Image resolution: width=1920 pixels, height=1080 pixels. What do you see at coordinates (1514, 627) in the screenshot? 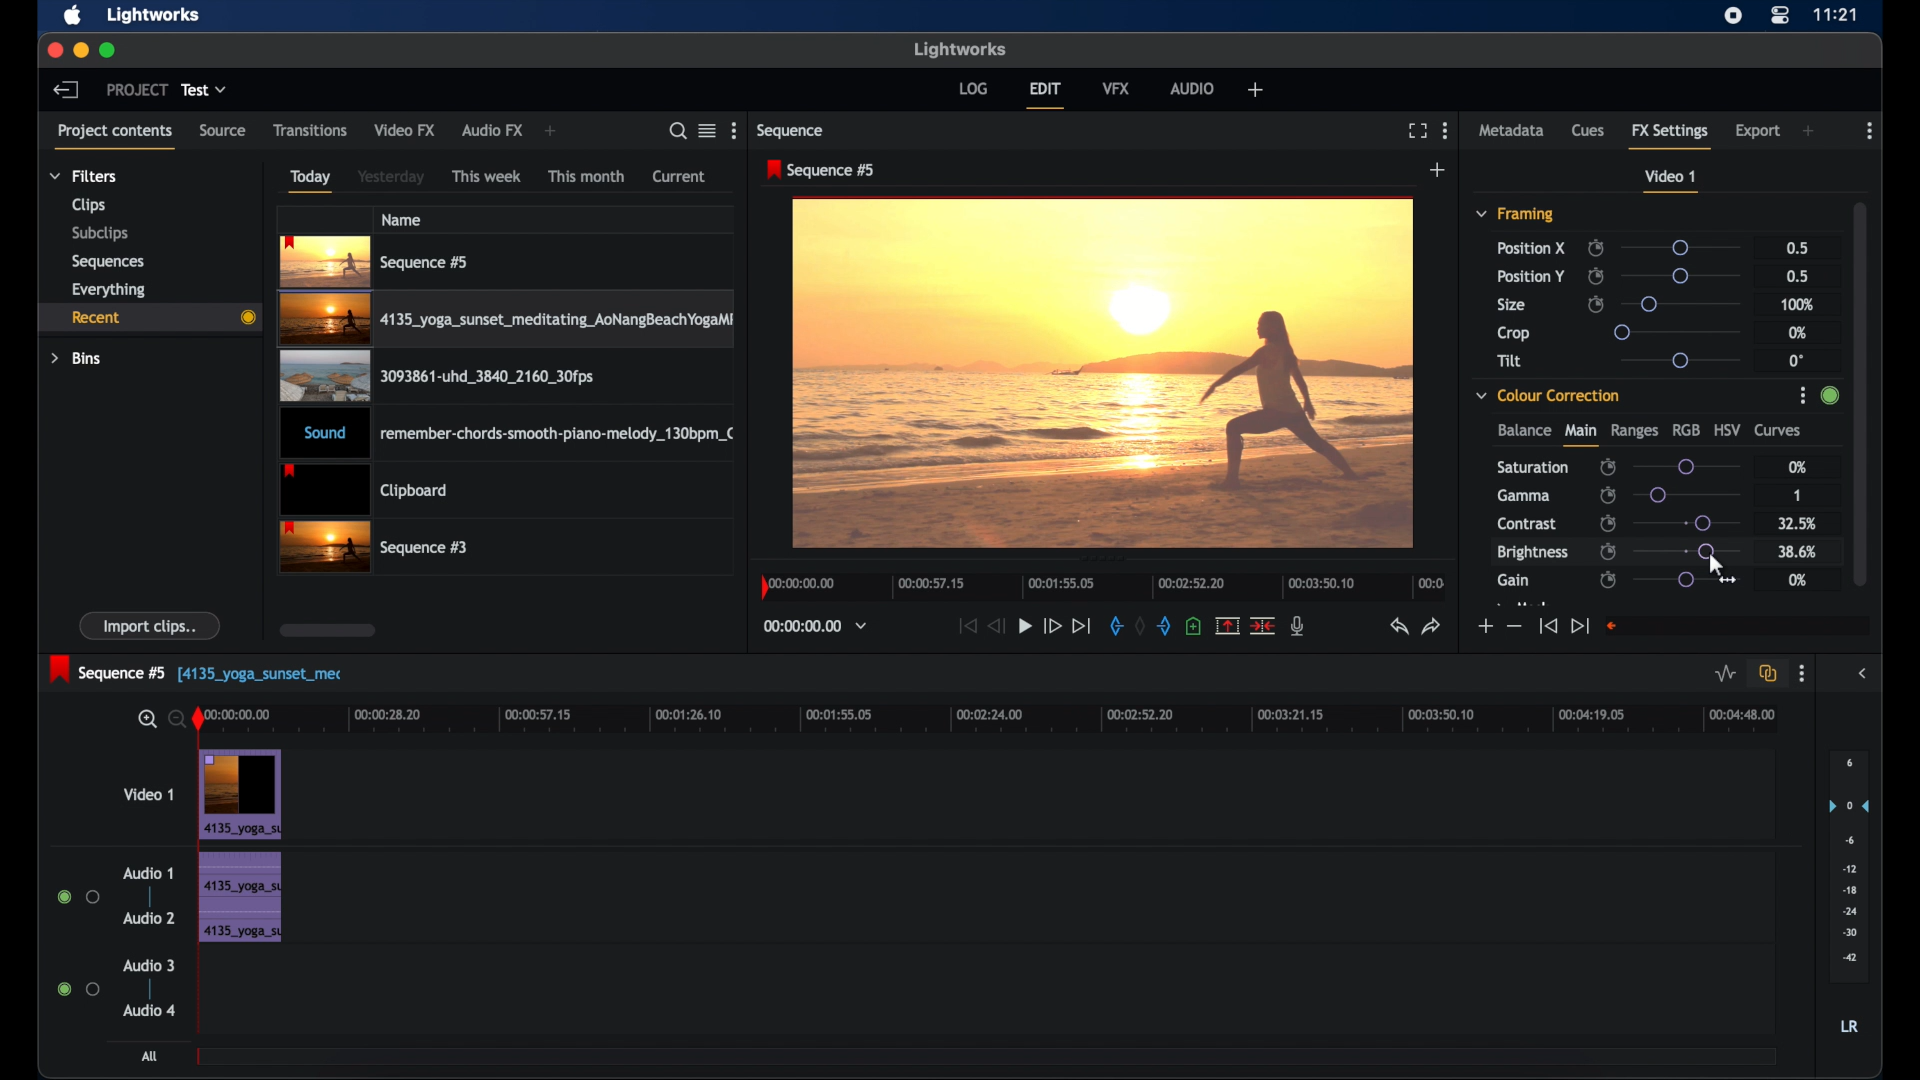
I see `decrement` at bounding box center [1514, 627].